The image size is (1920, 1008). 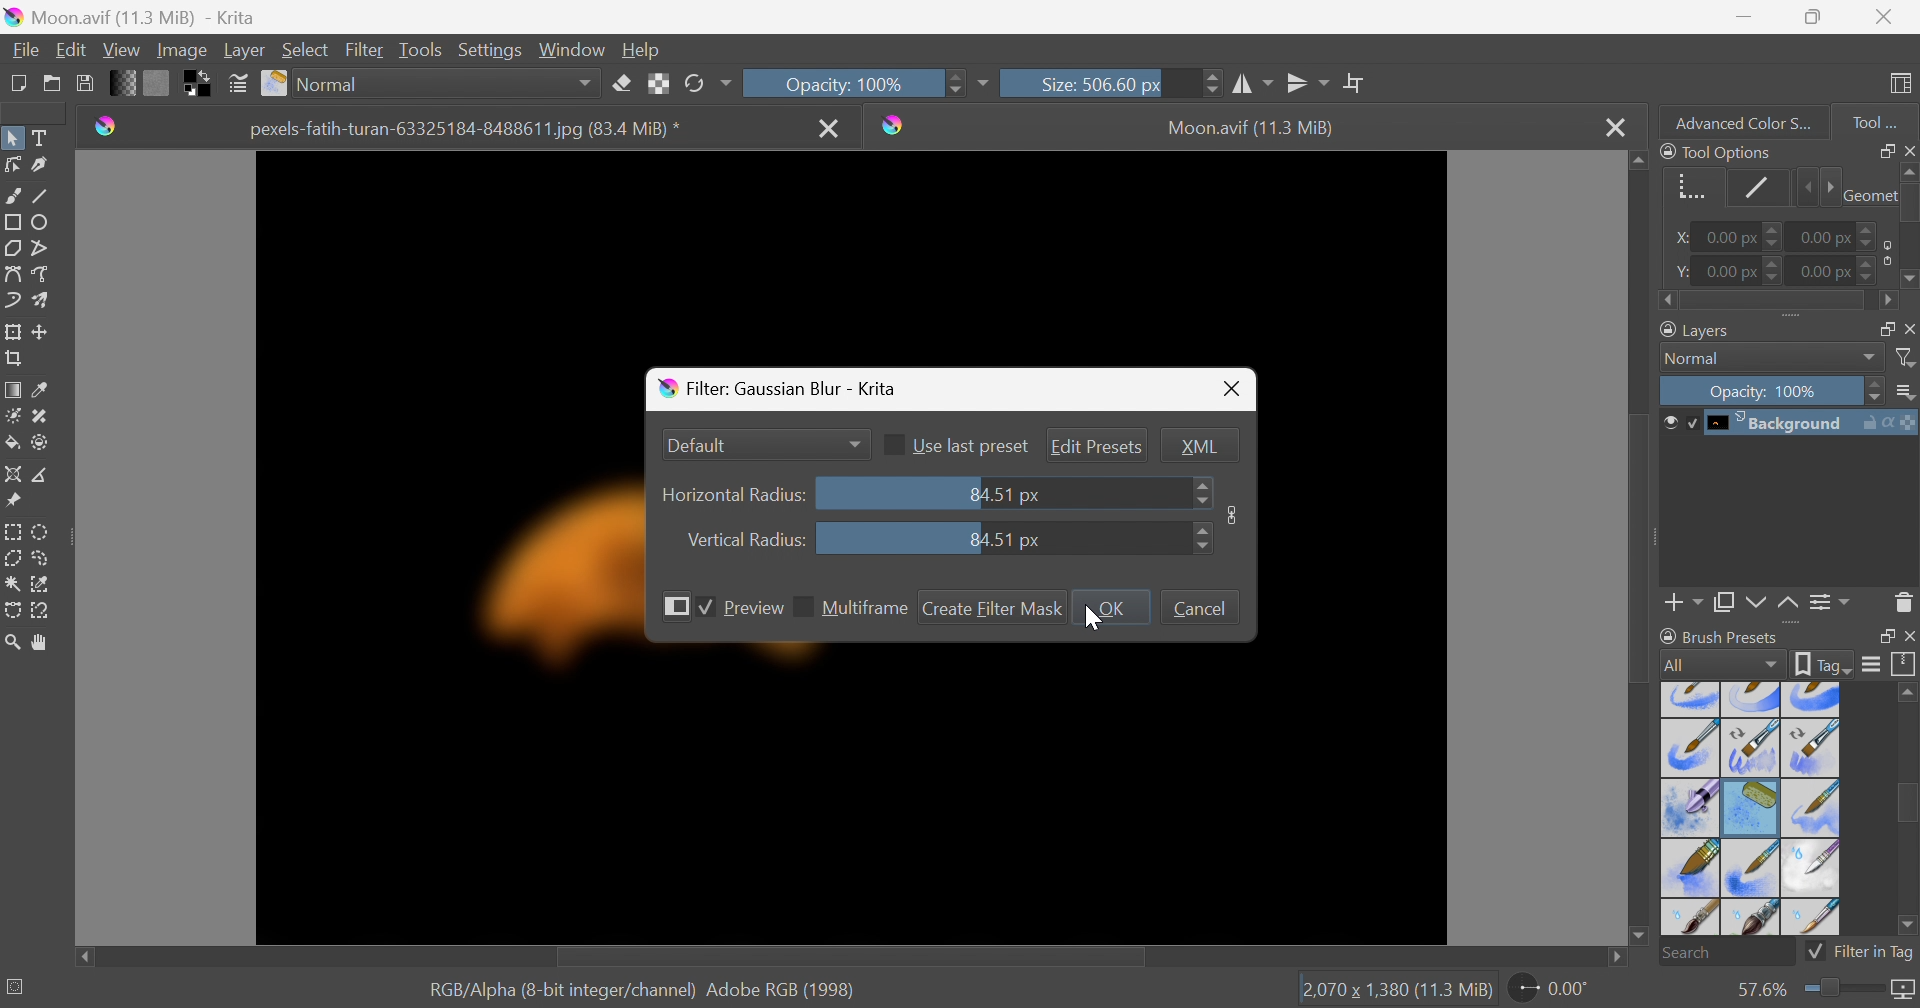 I want to click on Advanced color, so click(x=1751, y=121).